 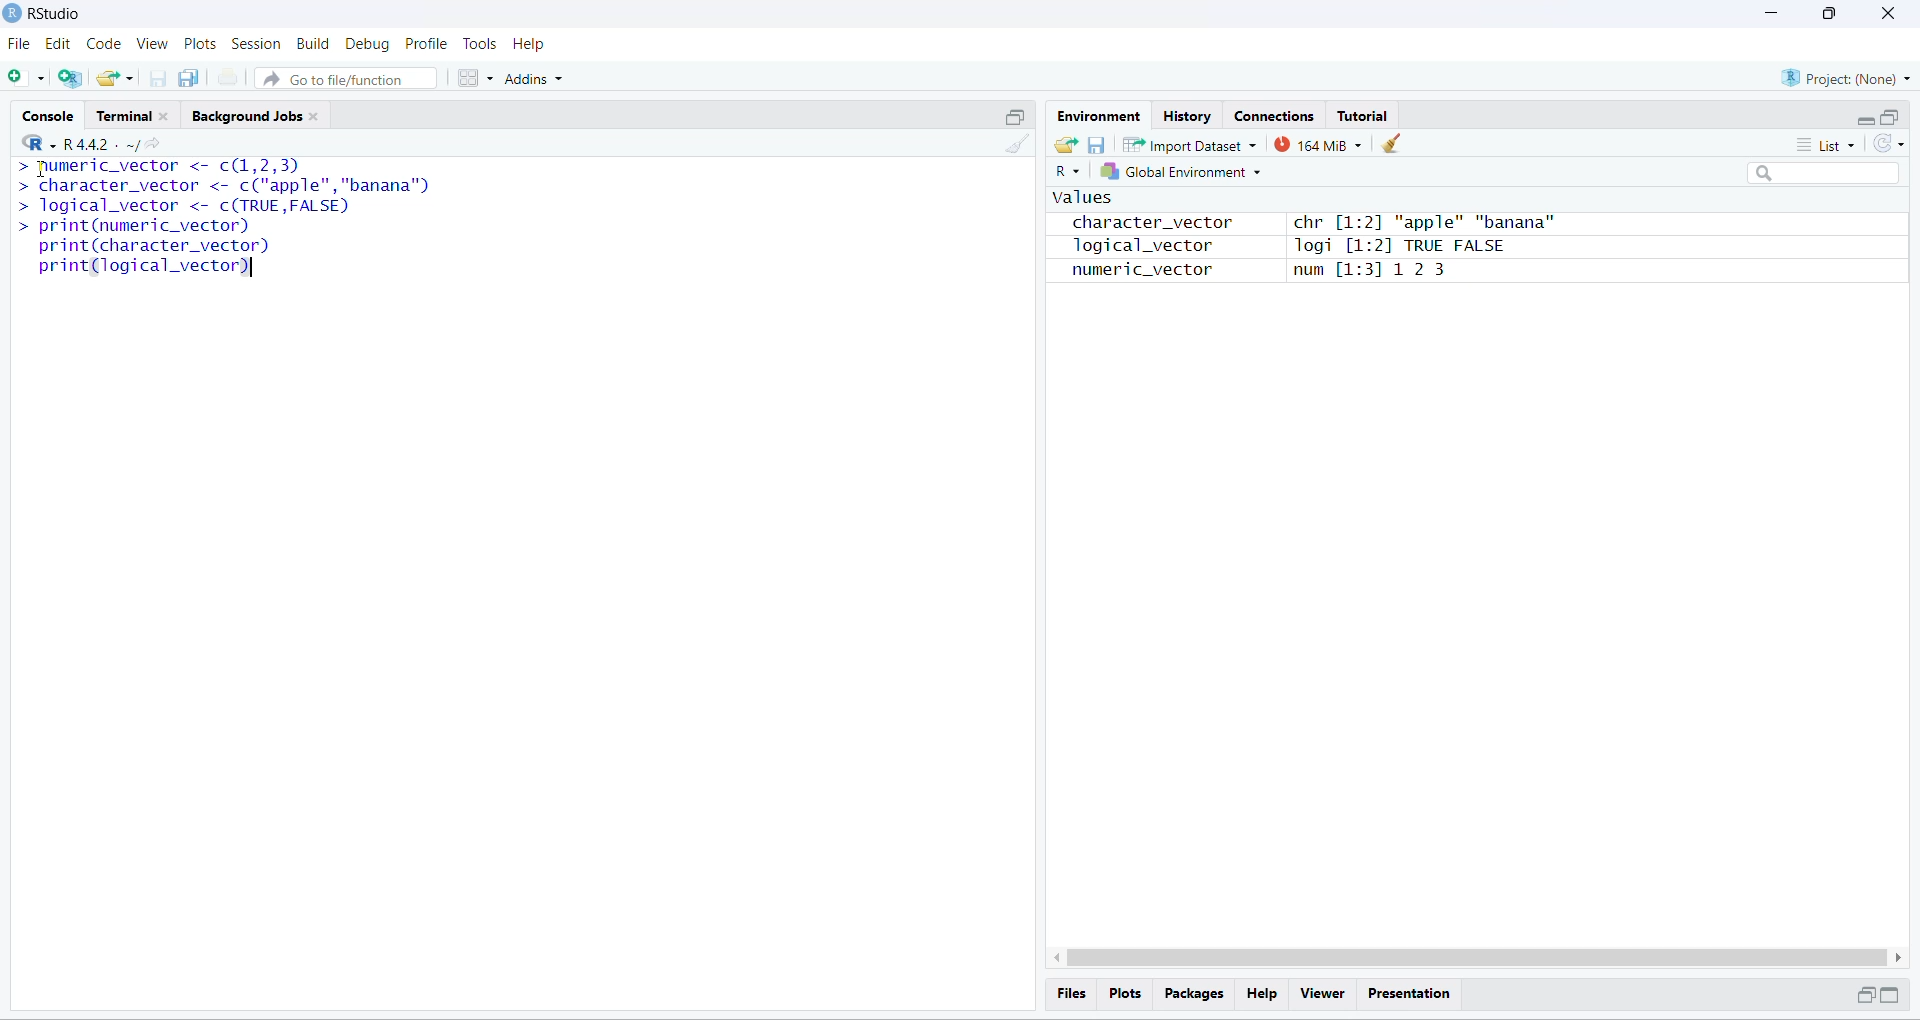 I want to click on Go to file/function, so click(x=344, y=79).